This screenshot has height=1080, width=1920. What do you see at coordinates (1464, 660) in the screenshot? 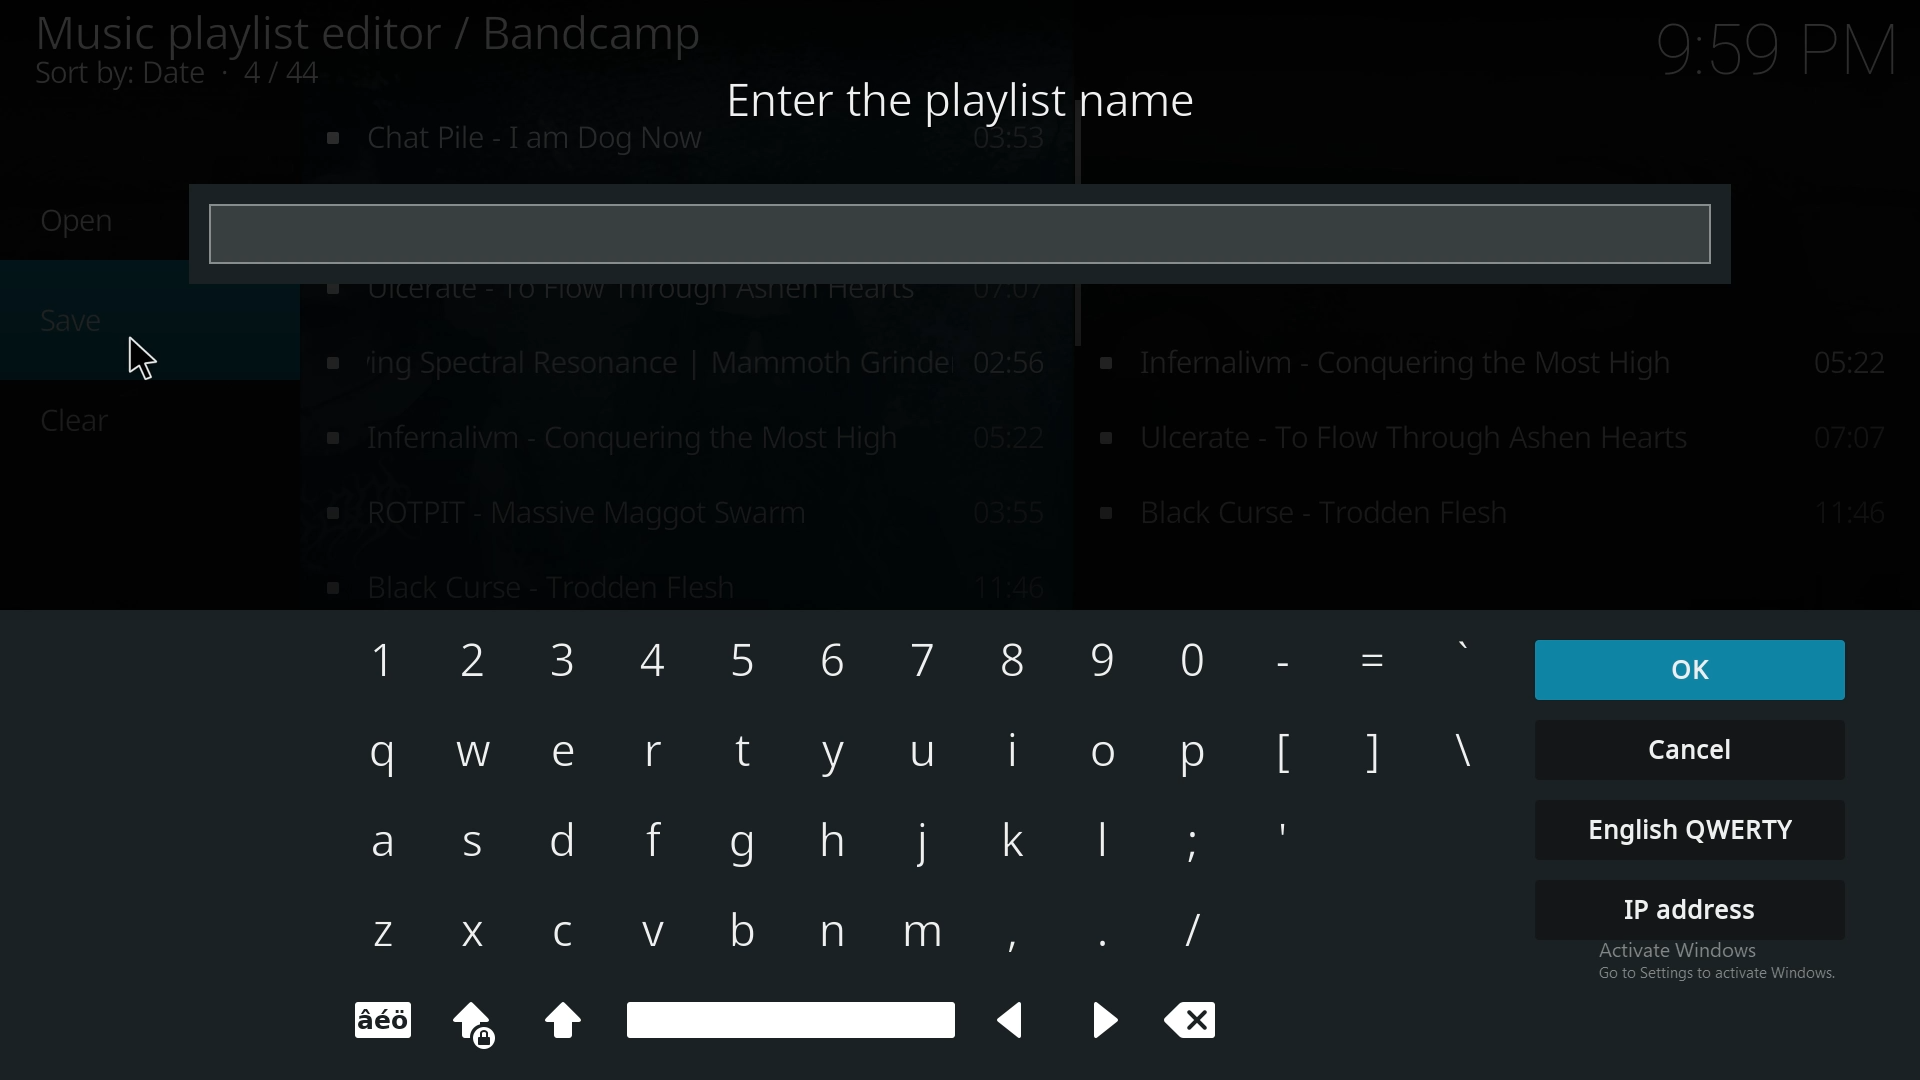
I see `keyboard input` at bounding box center [1464, 660].